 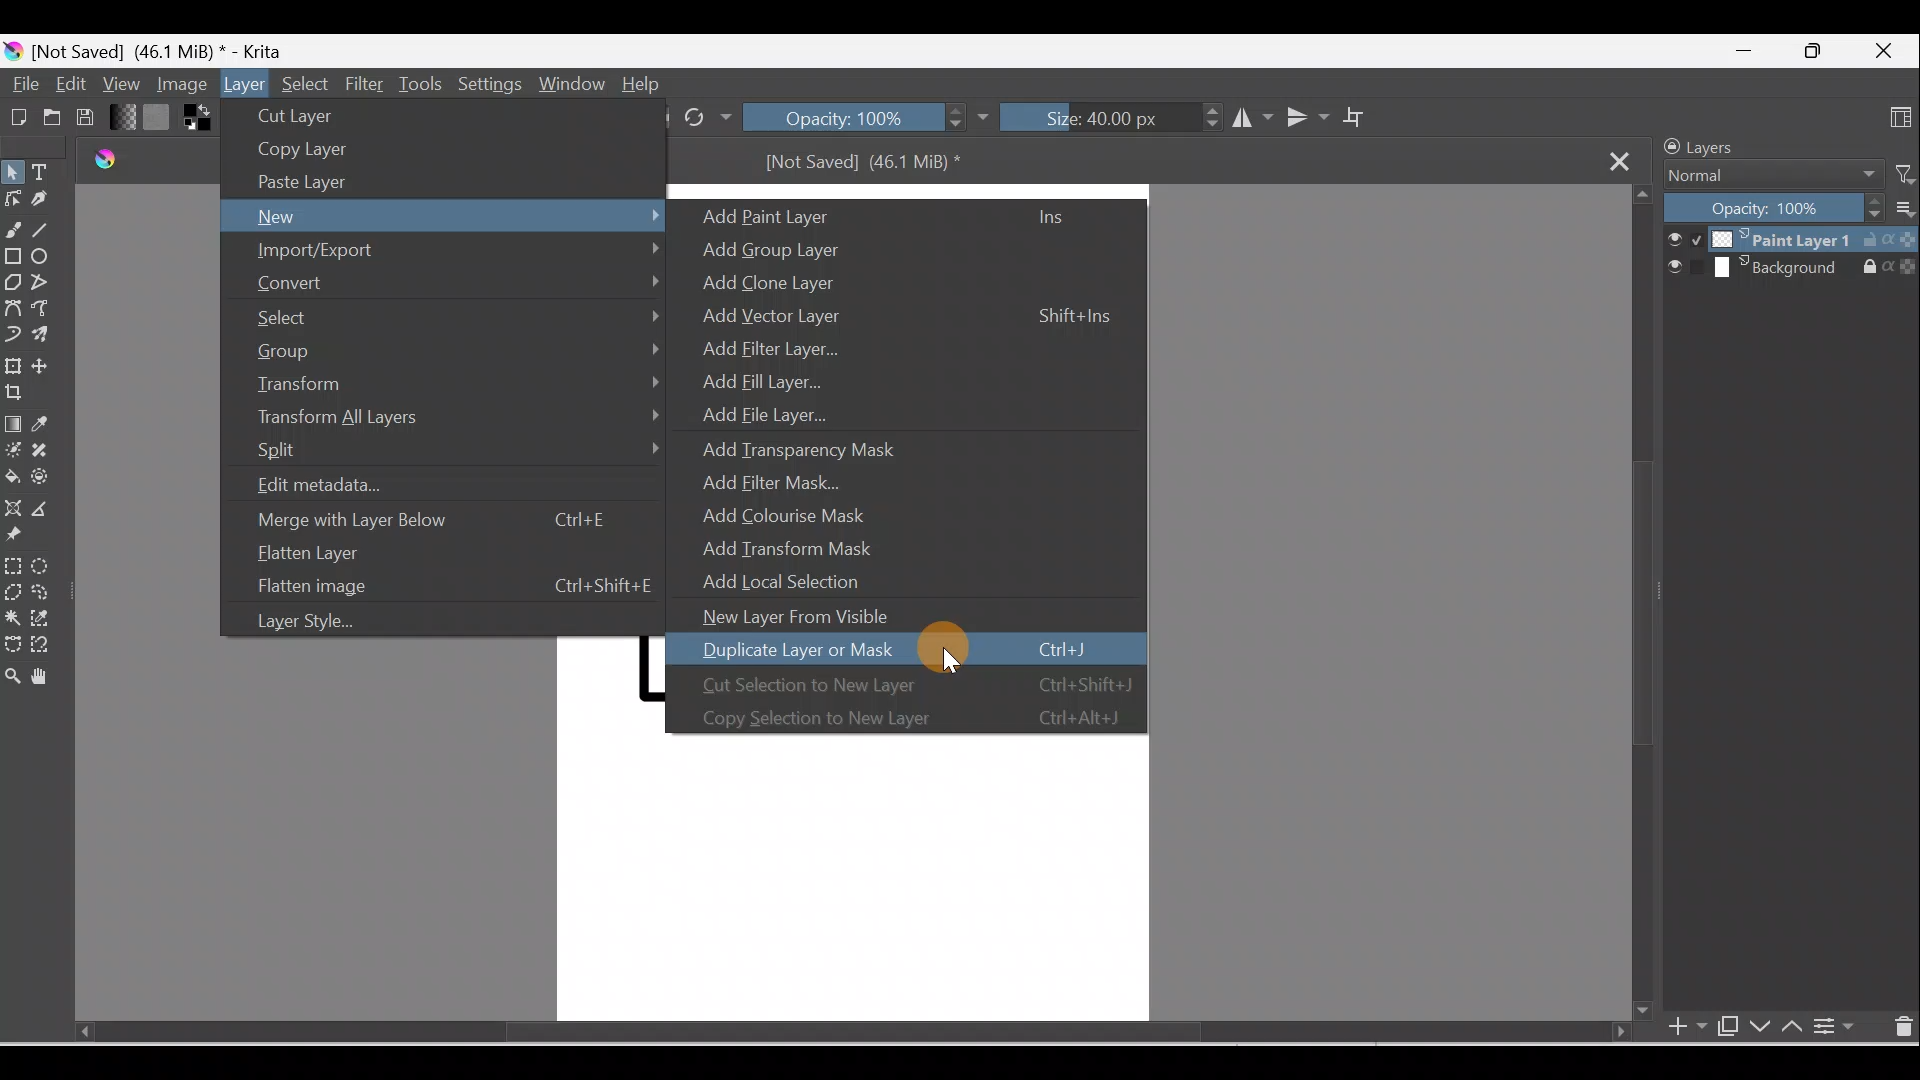 What do you see at coordinates (1897, 118) in the screenshot?
I see `Choose workspace` at bounding box center [1897, 118].